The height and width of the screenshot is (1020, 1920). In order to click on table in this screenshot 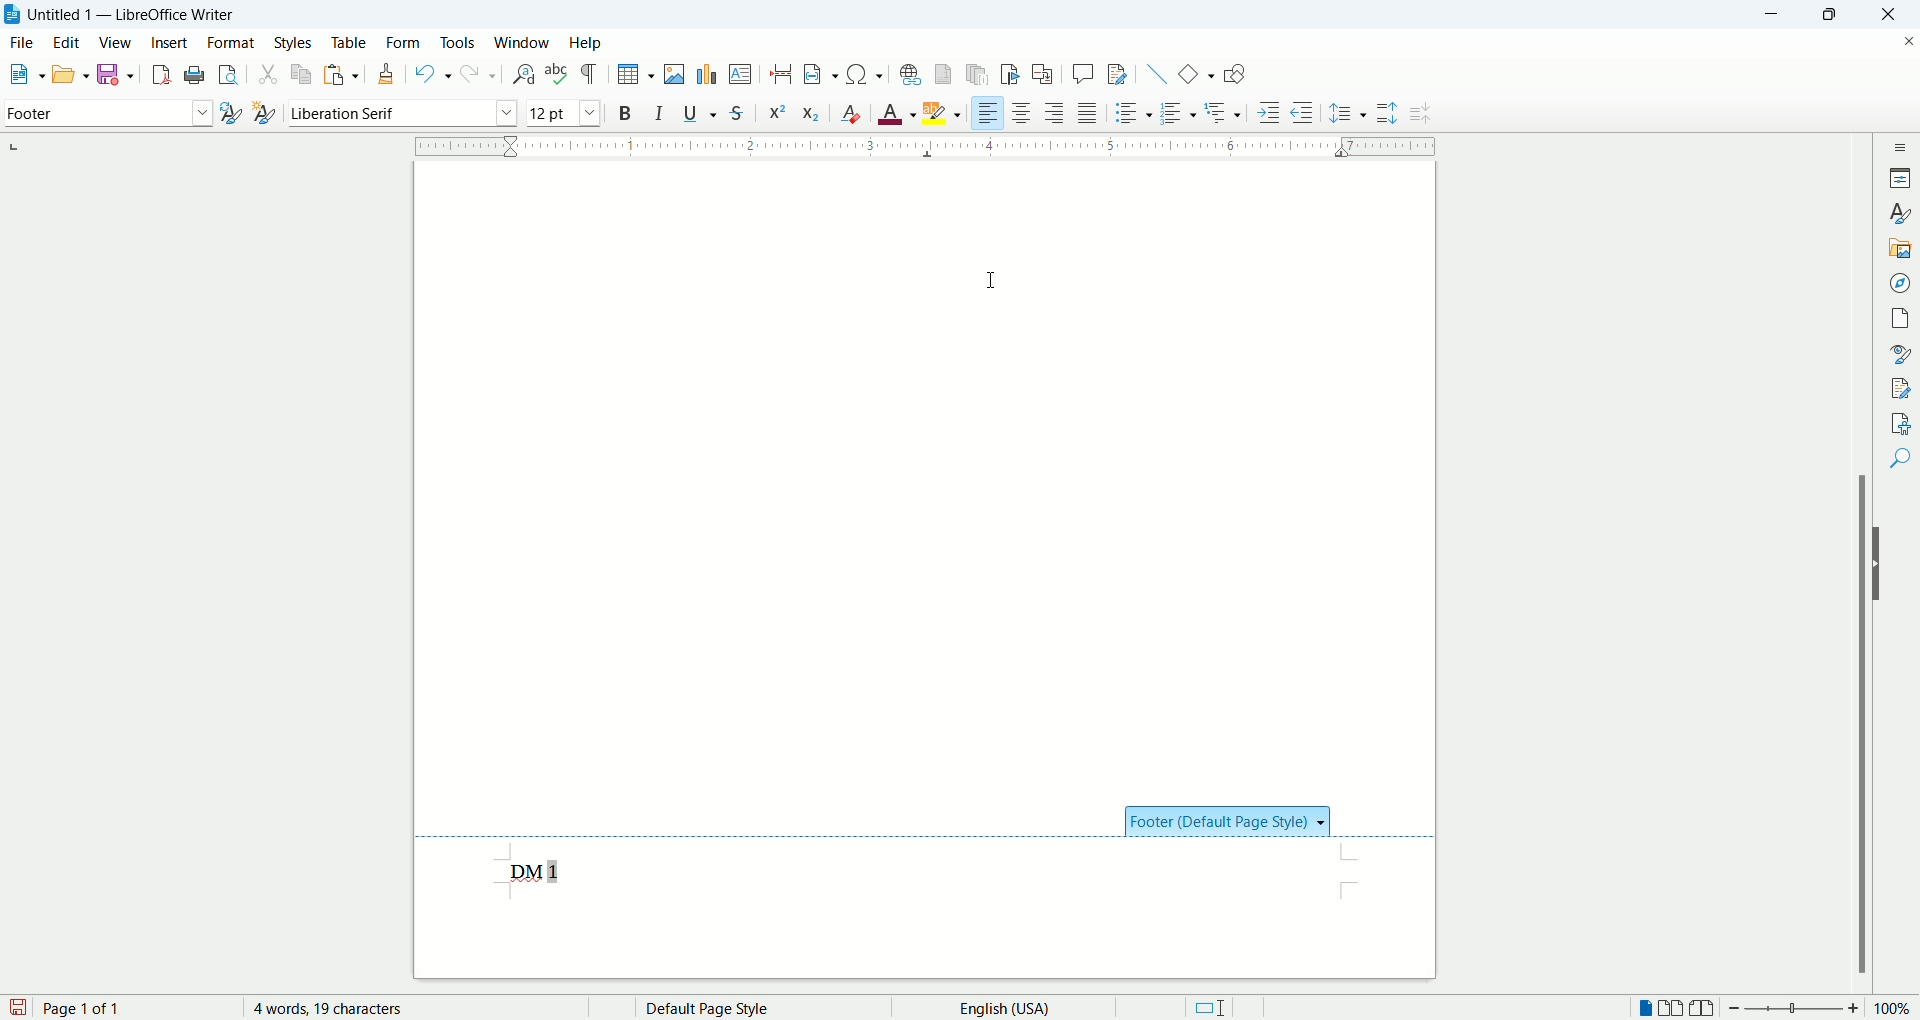, I will do `click(349, 40)`.